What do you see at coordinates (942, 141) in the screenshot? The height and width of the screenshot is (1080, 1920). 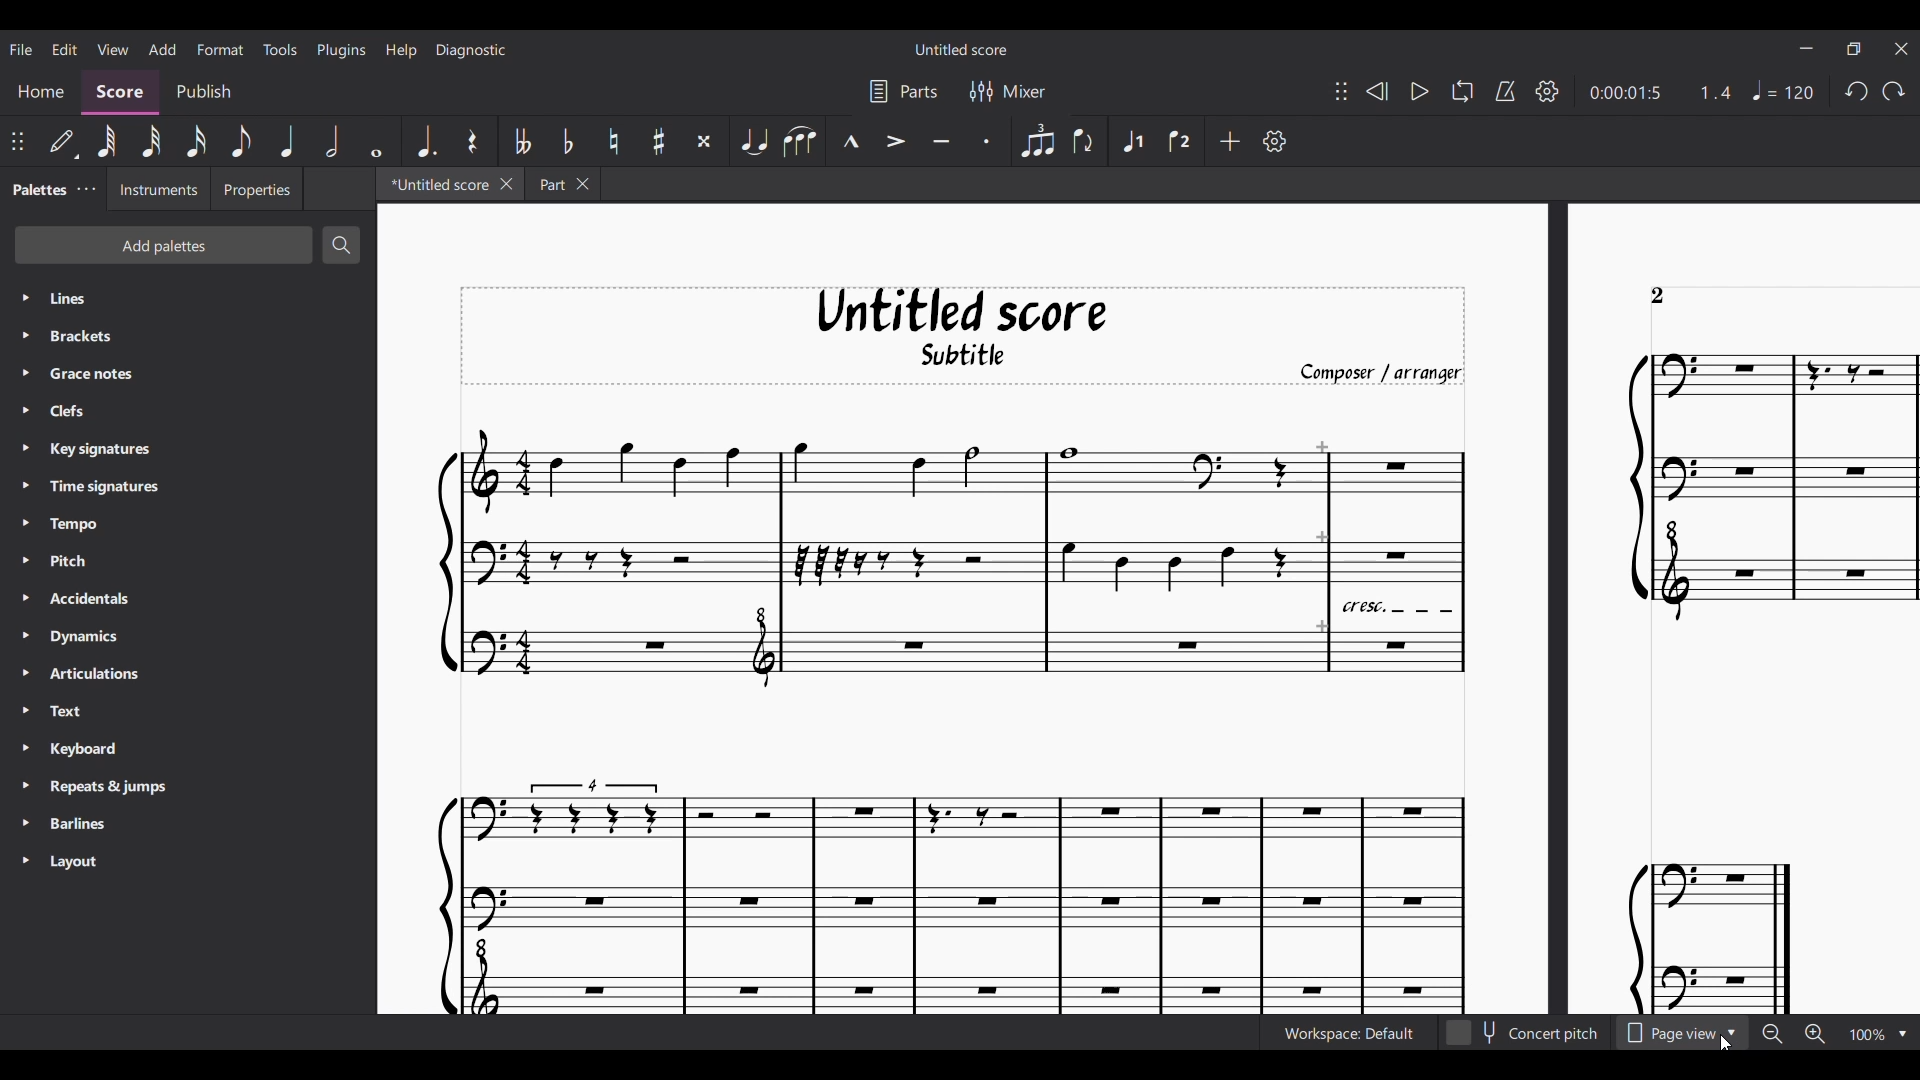 I see `Tenuto` at bounding box center [942, 141].